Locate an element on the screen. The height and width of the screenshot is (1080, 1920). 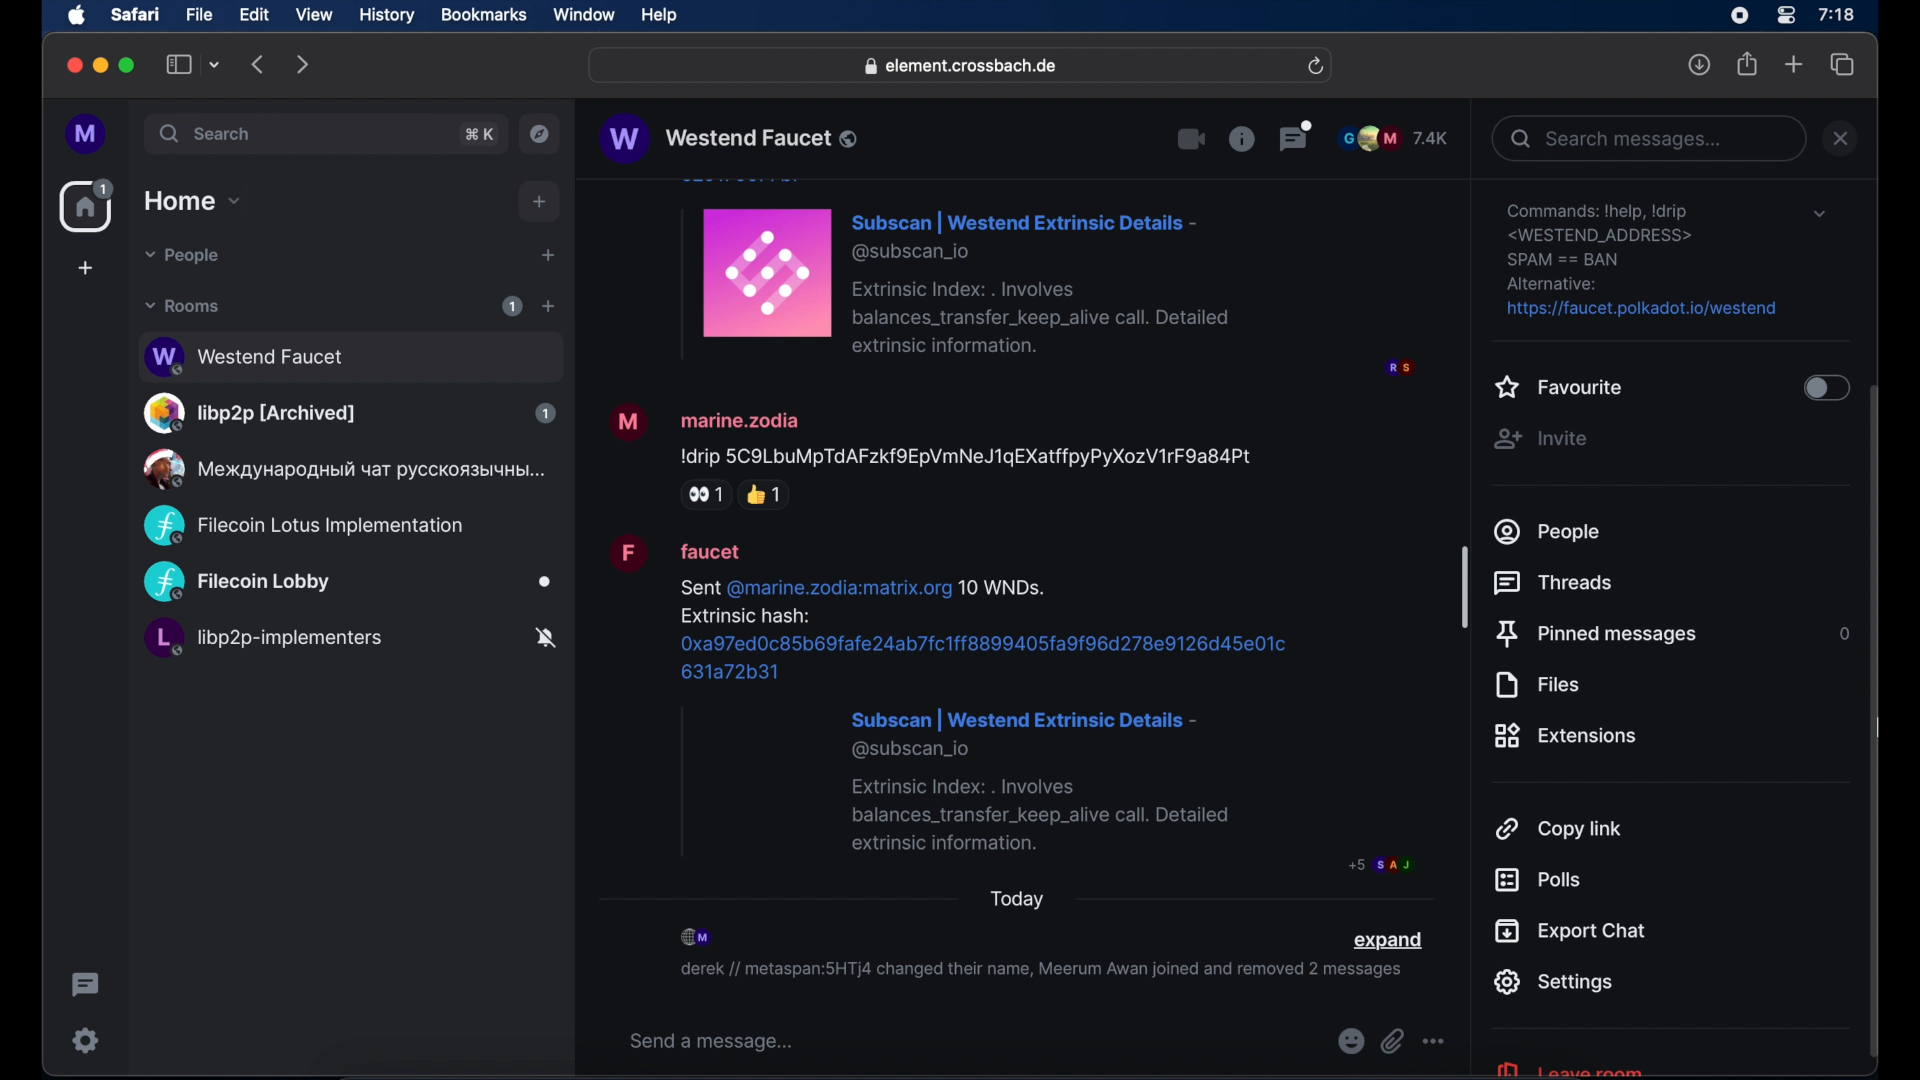
minimize is located at coordinates (101, 65).